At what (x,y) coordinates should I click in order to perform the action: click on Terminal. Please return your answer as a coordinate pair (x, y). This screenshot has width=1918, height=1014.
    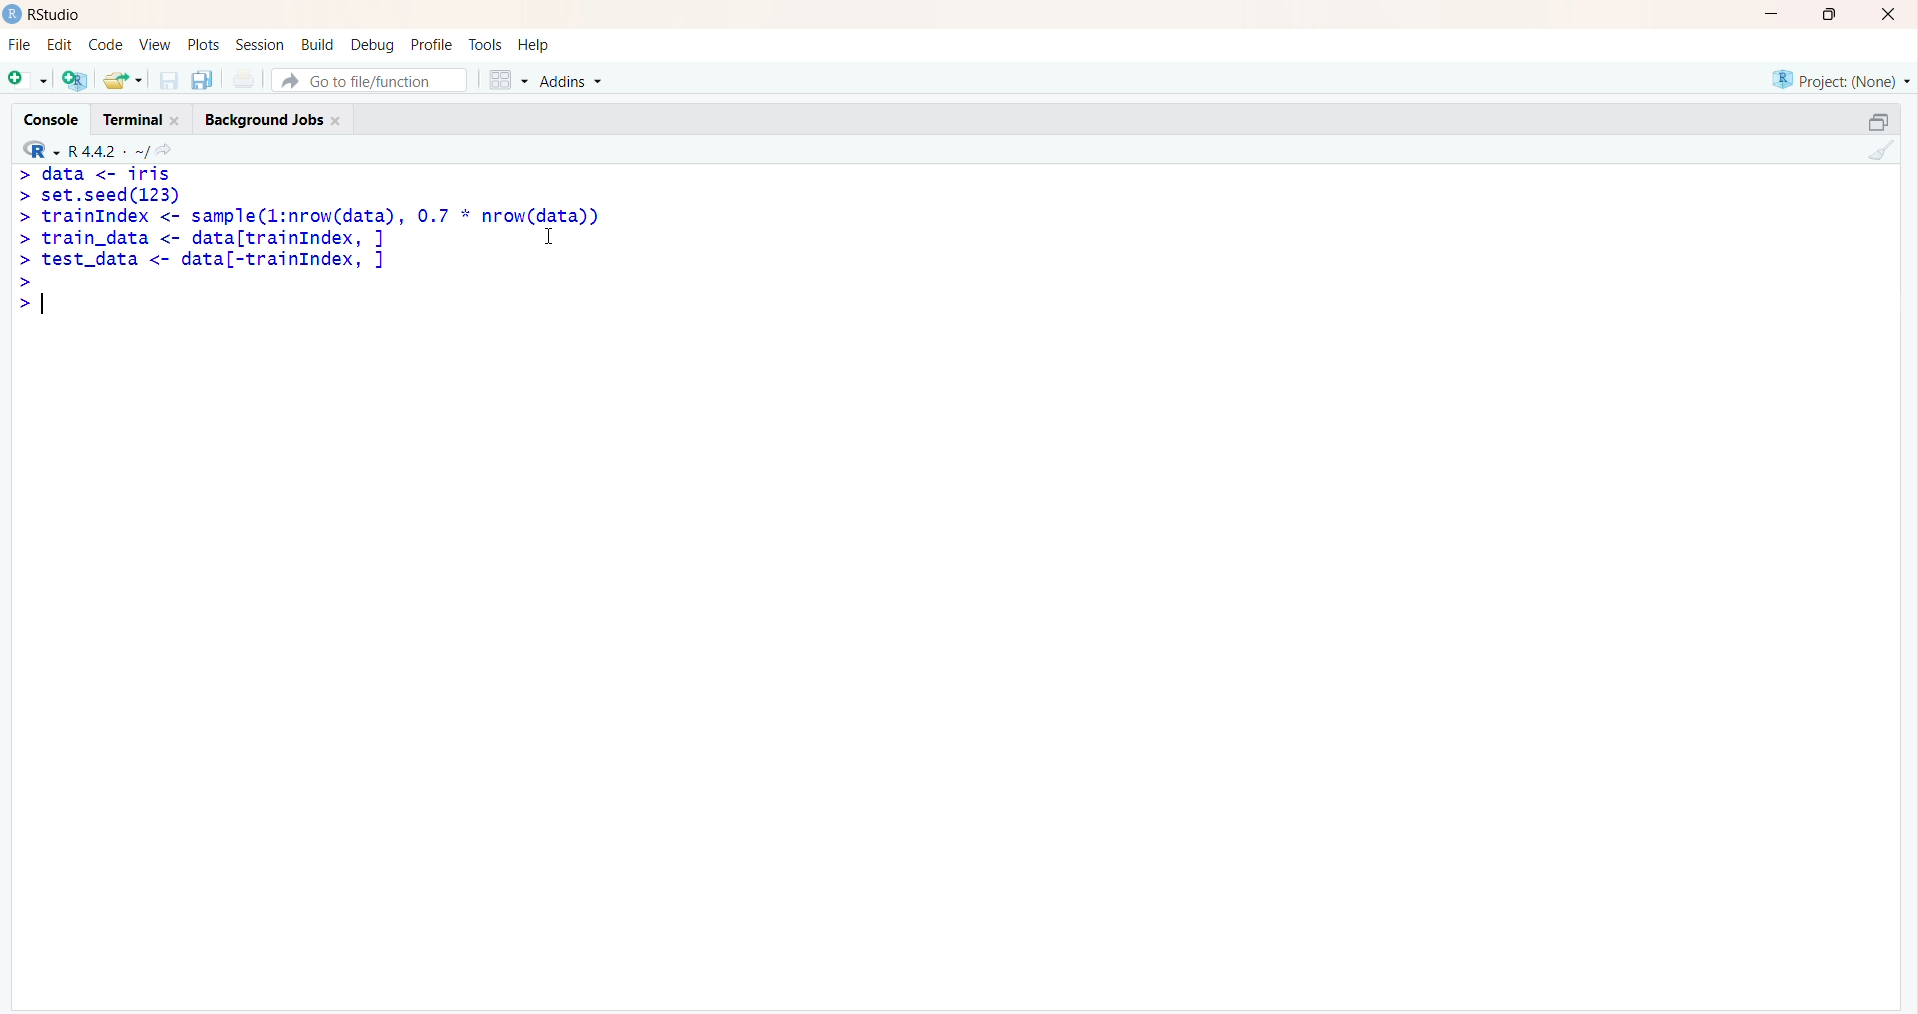
    Looking at the image, I should click on (140, 116).